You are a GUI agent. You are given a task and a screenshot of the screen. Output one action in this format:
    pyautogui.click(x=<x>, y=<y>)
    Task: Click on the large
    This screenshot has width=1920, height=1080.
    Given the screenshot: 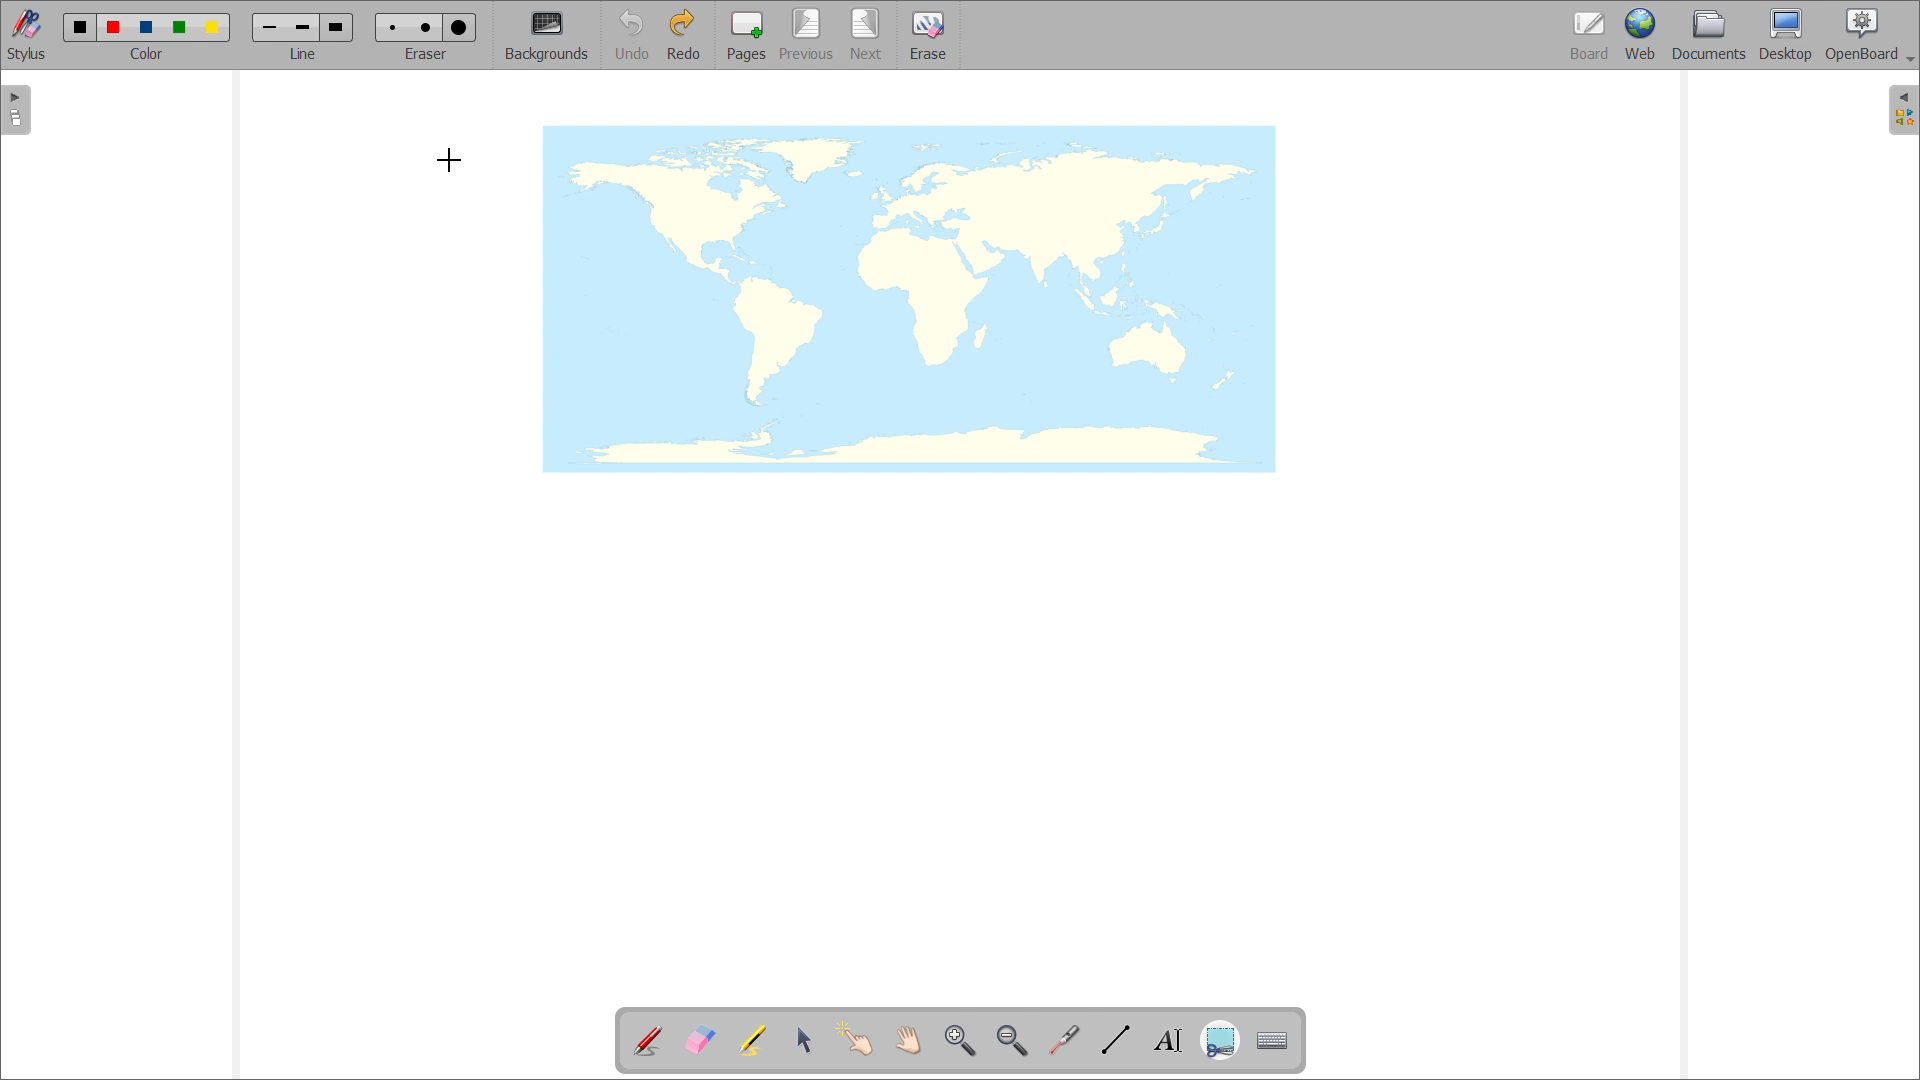 What is the action you would take?
    pyautogui.click(x=458, y=28)
    